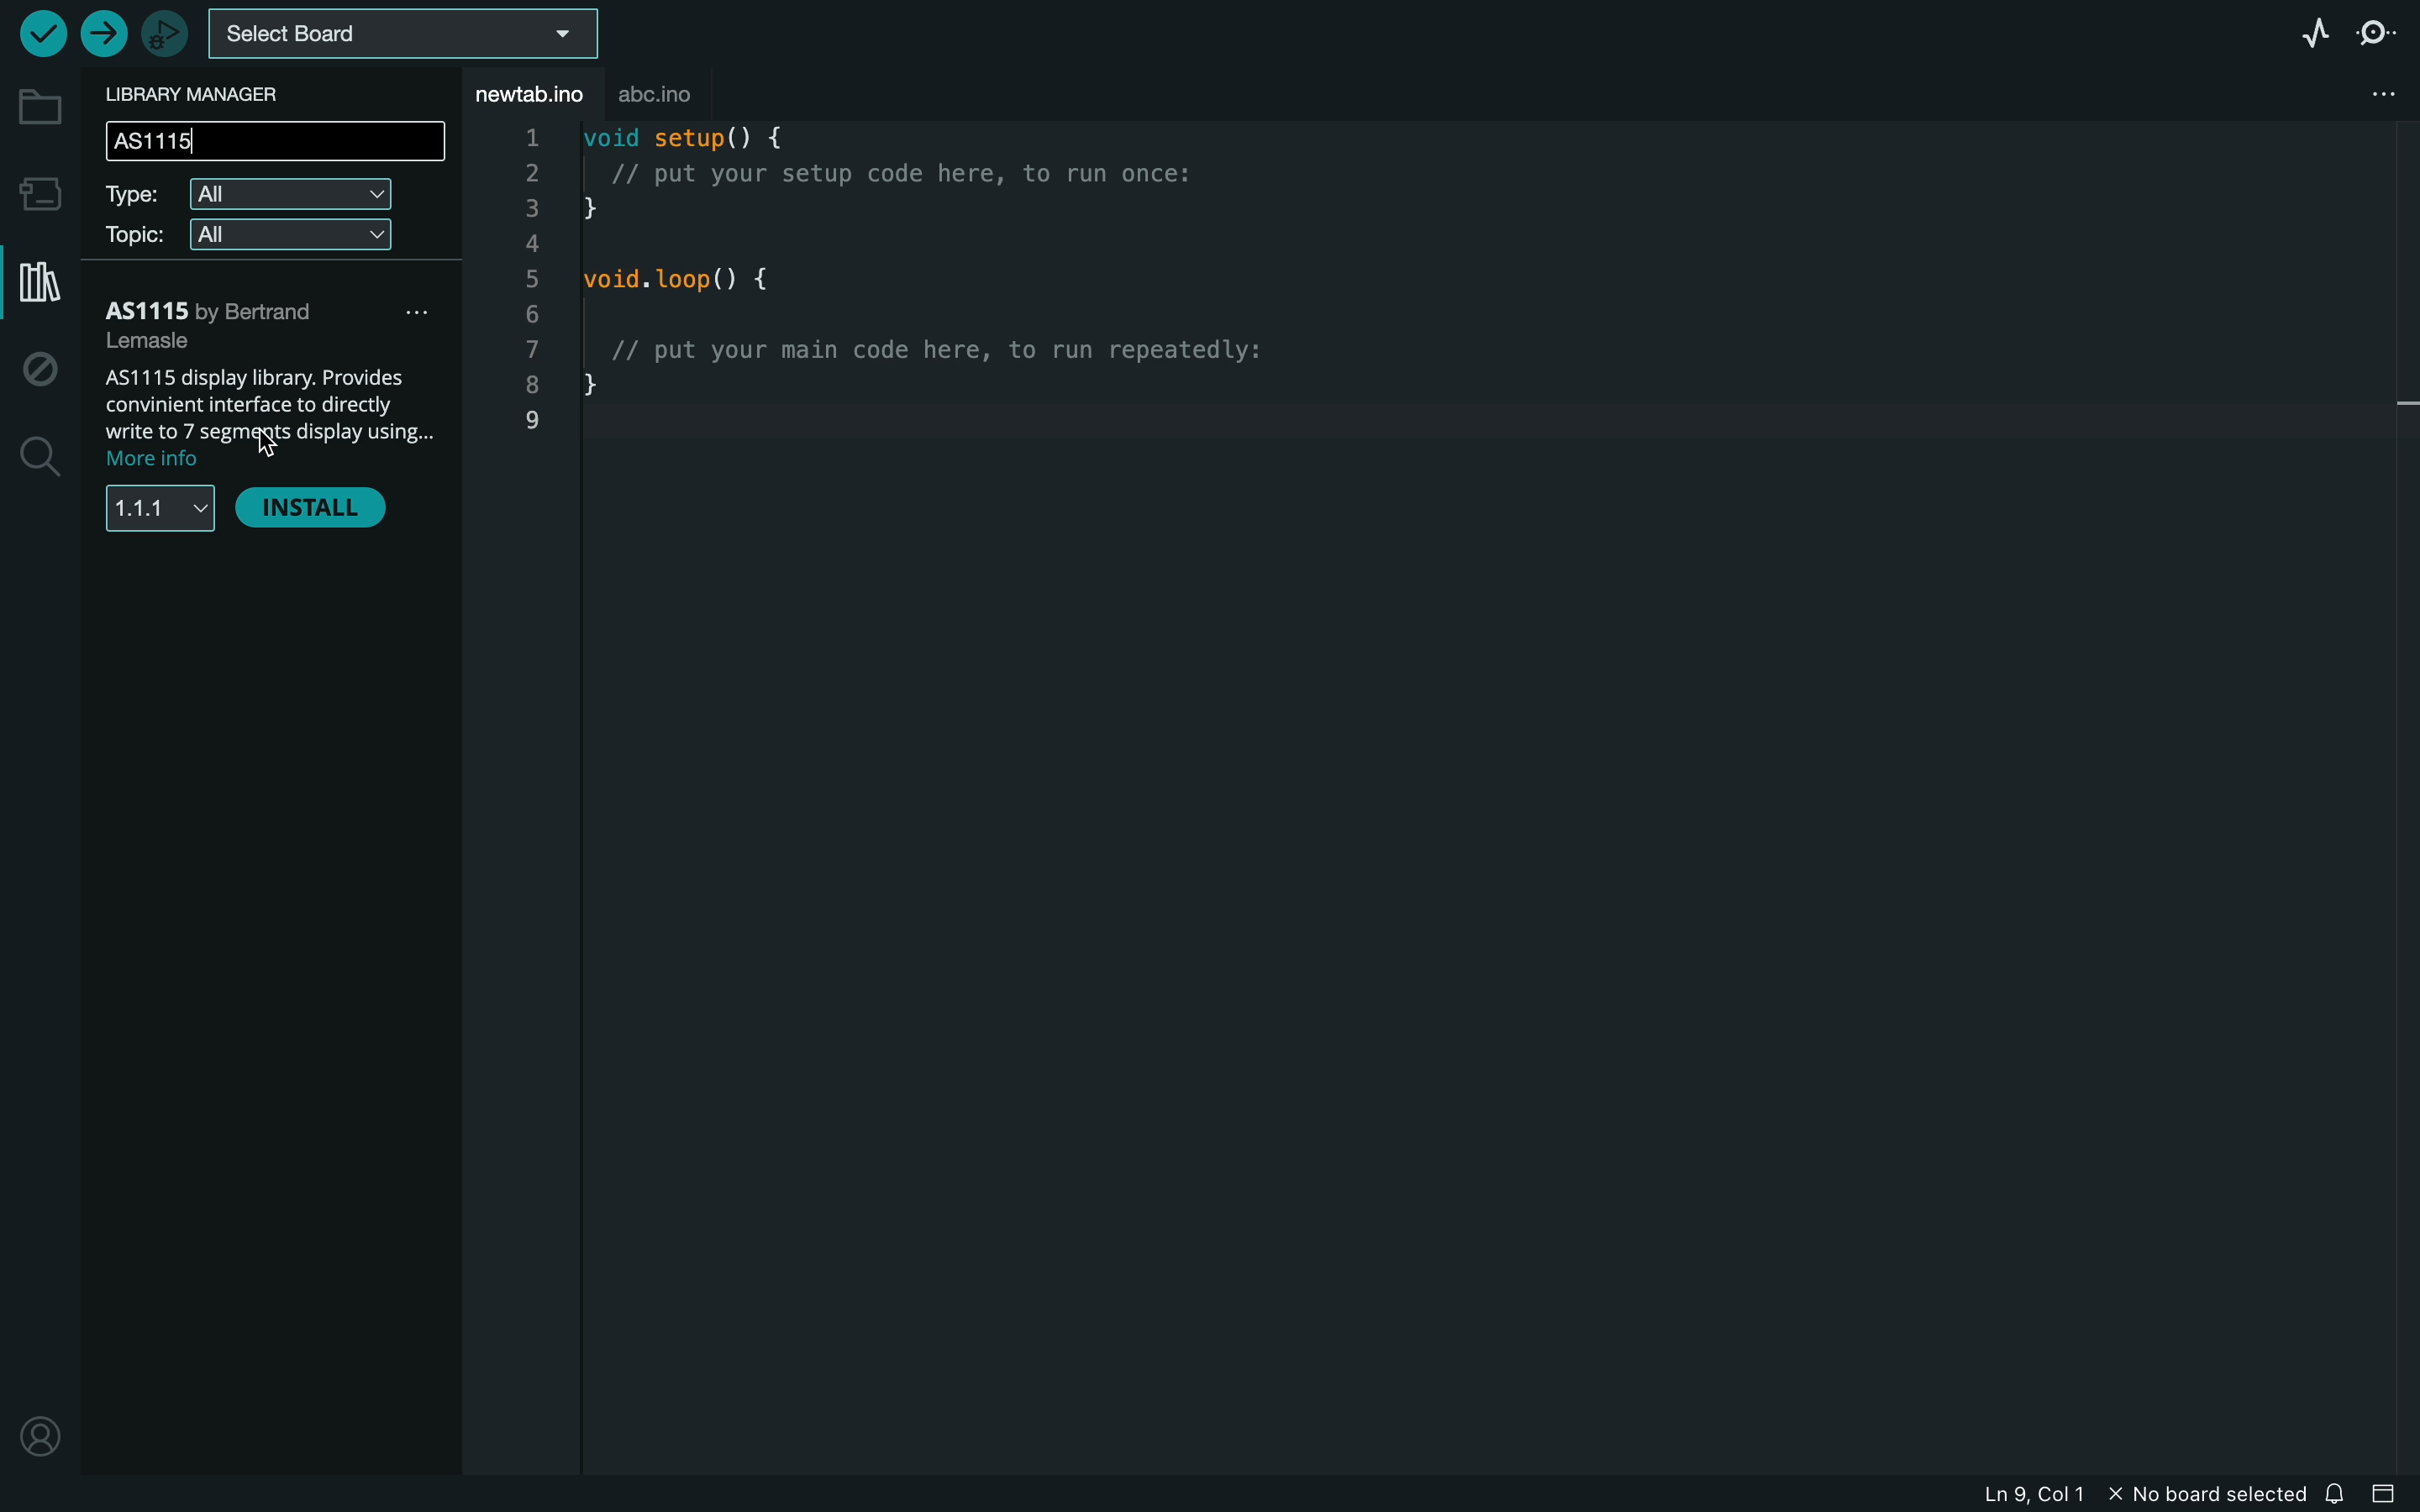  I want to click on type filter, so click(255, 193).